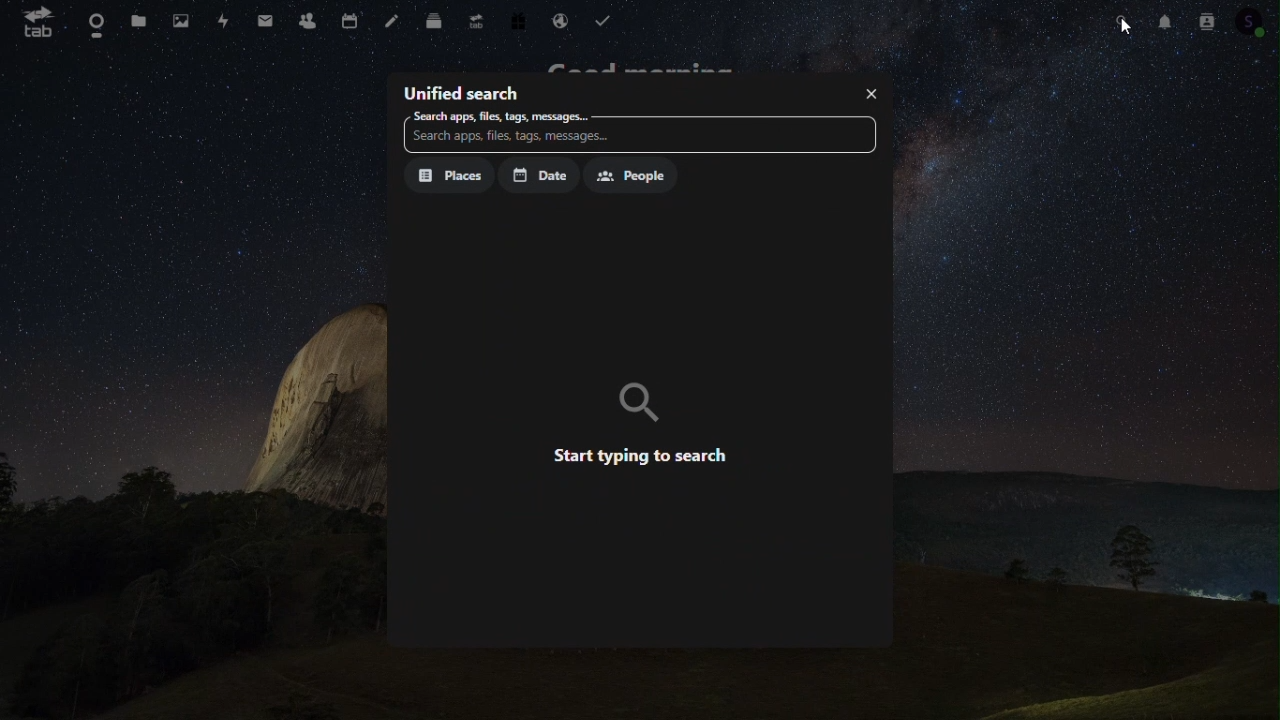  What do you see at coordinates (648, 63) in the screenshot?
I see `Good morning` at bounding box center [648, 63].